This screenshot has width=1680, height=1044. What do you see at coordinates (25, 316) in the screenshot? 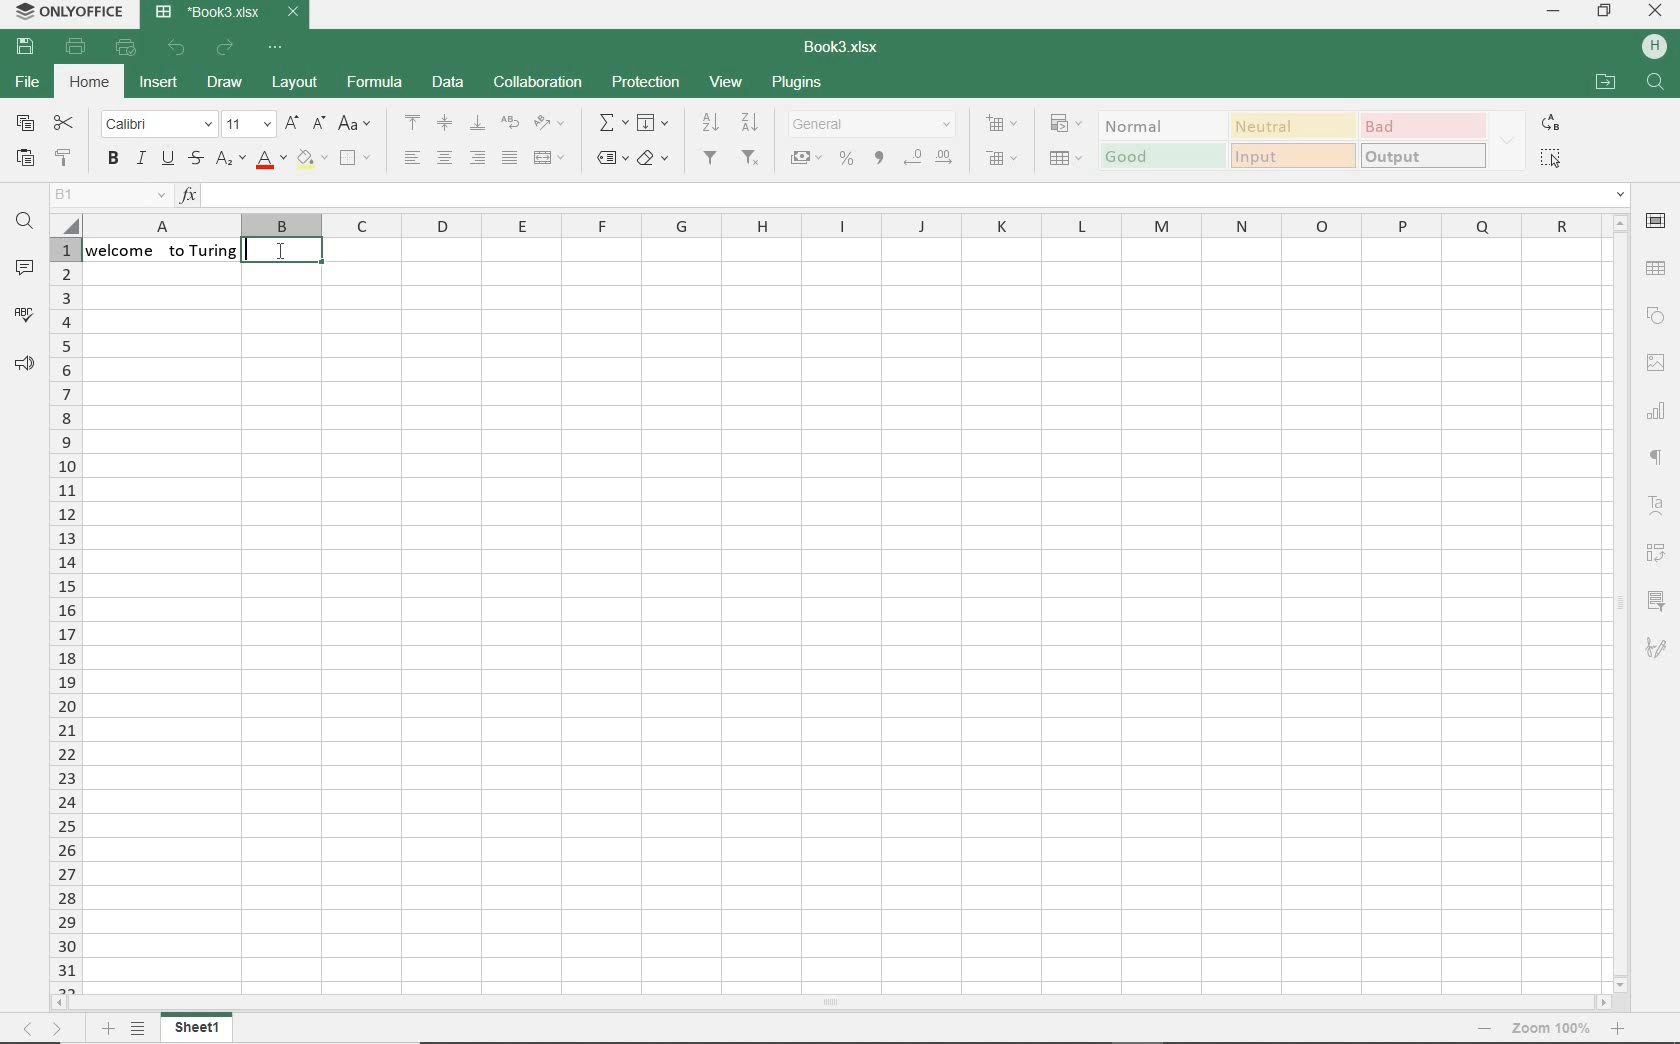
I see `spell checking` at bounding box center [25, 316].